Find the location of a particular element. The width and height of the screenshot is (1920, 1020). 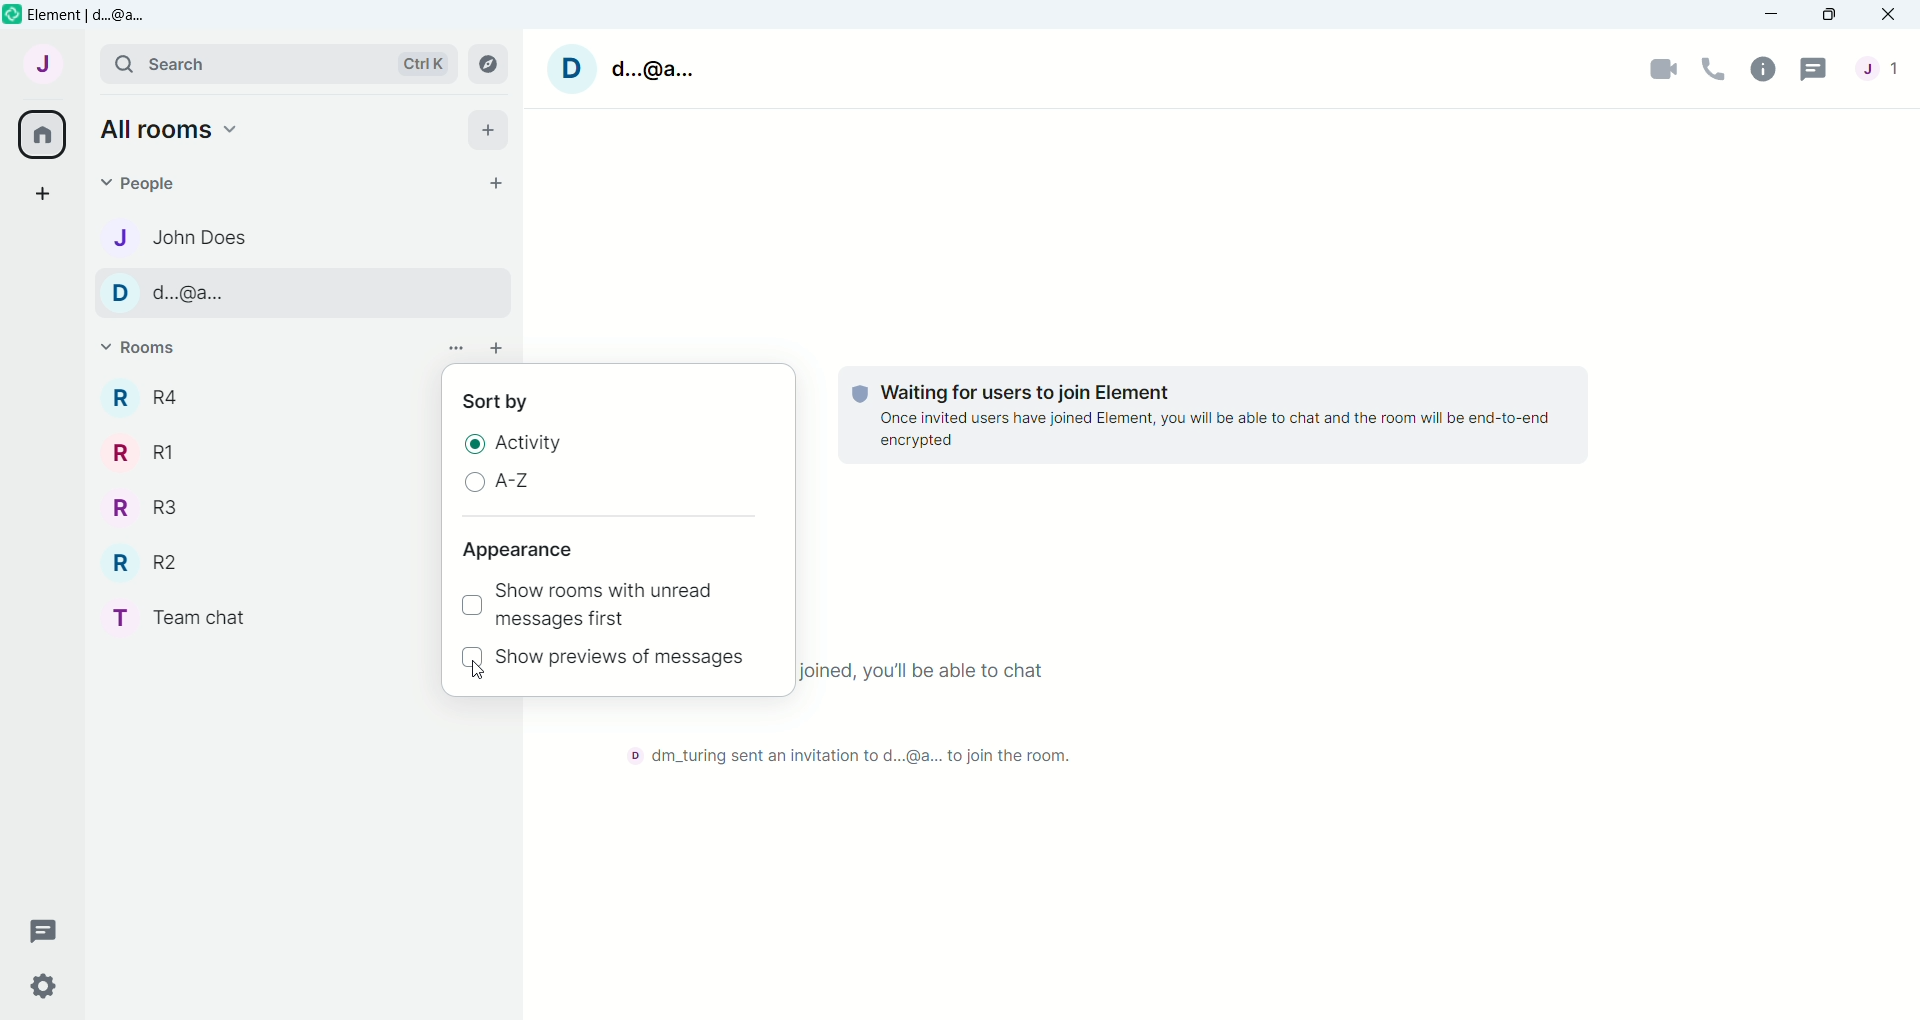

R R2 is located at coordinates (170, 562).